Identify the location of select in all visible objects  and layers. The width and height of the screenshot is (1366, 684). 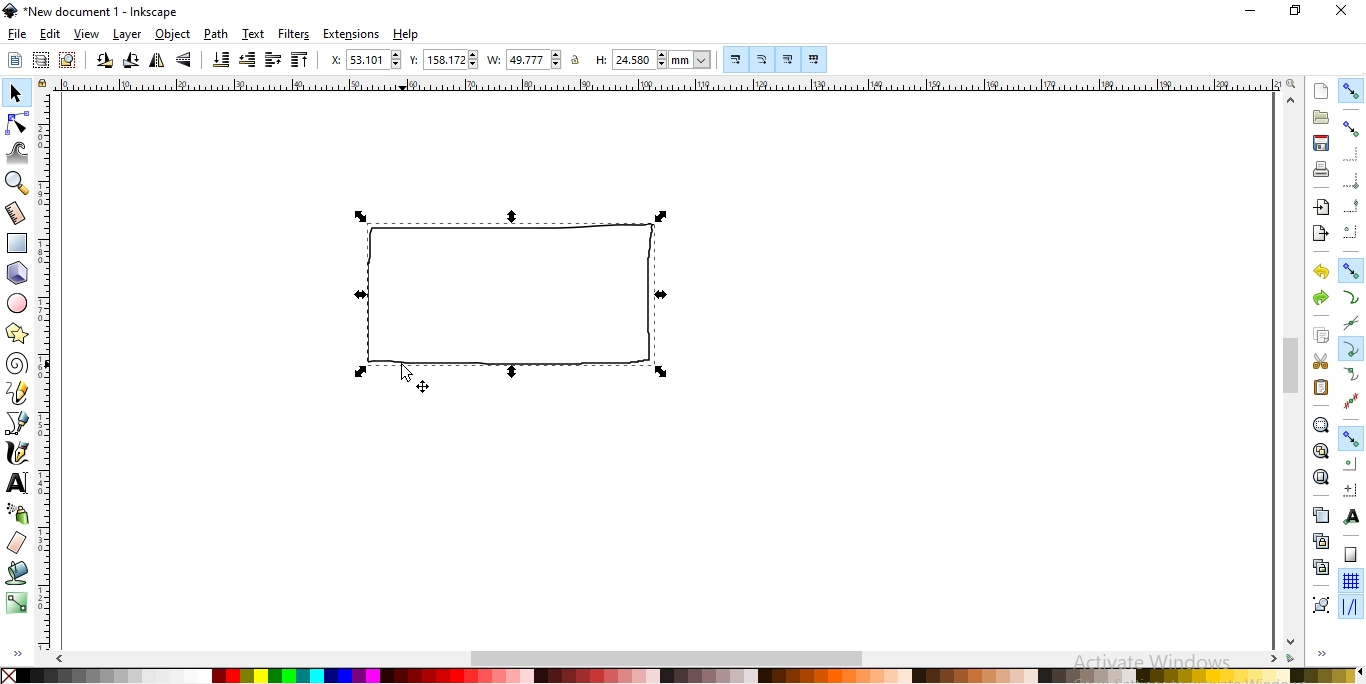
(41, 62).